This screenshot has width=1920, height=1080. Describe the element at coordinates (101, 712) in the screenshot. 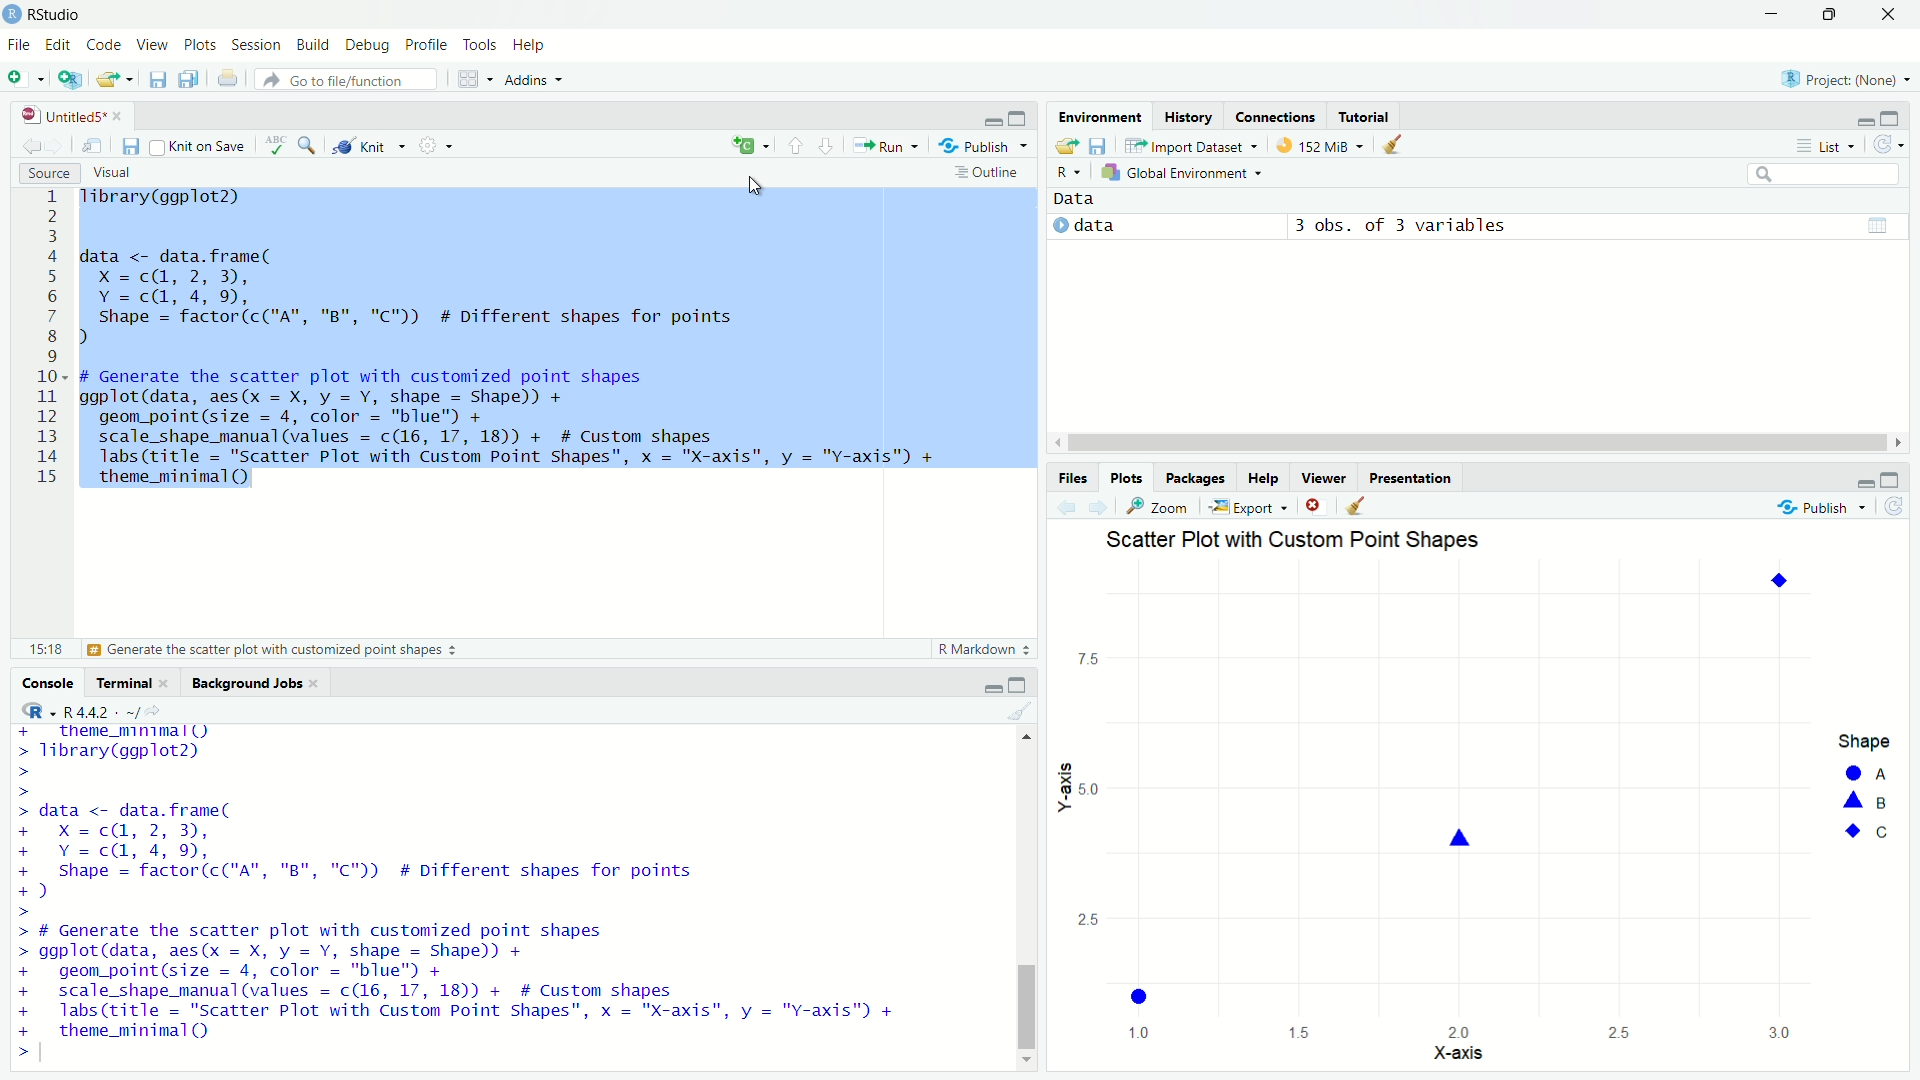

I see `R 4.4.2 .~/` at that location.